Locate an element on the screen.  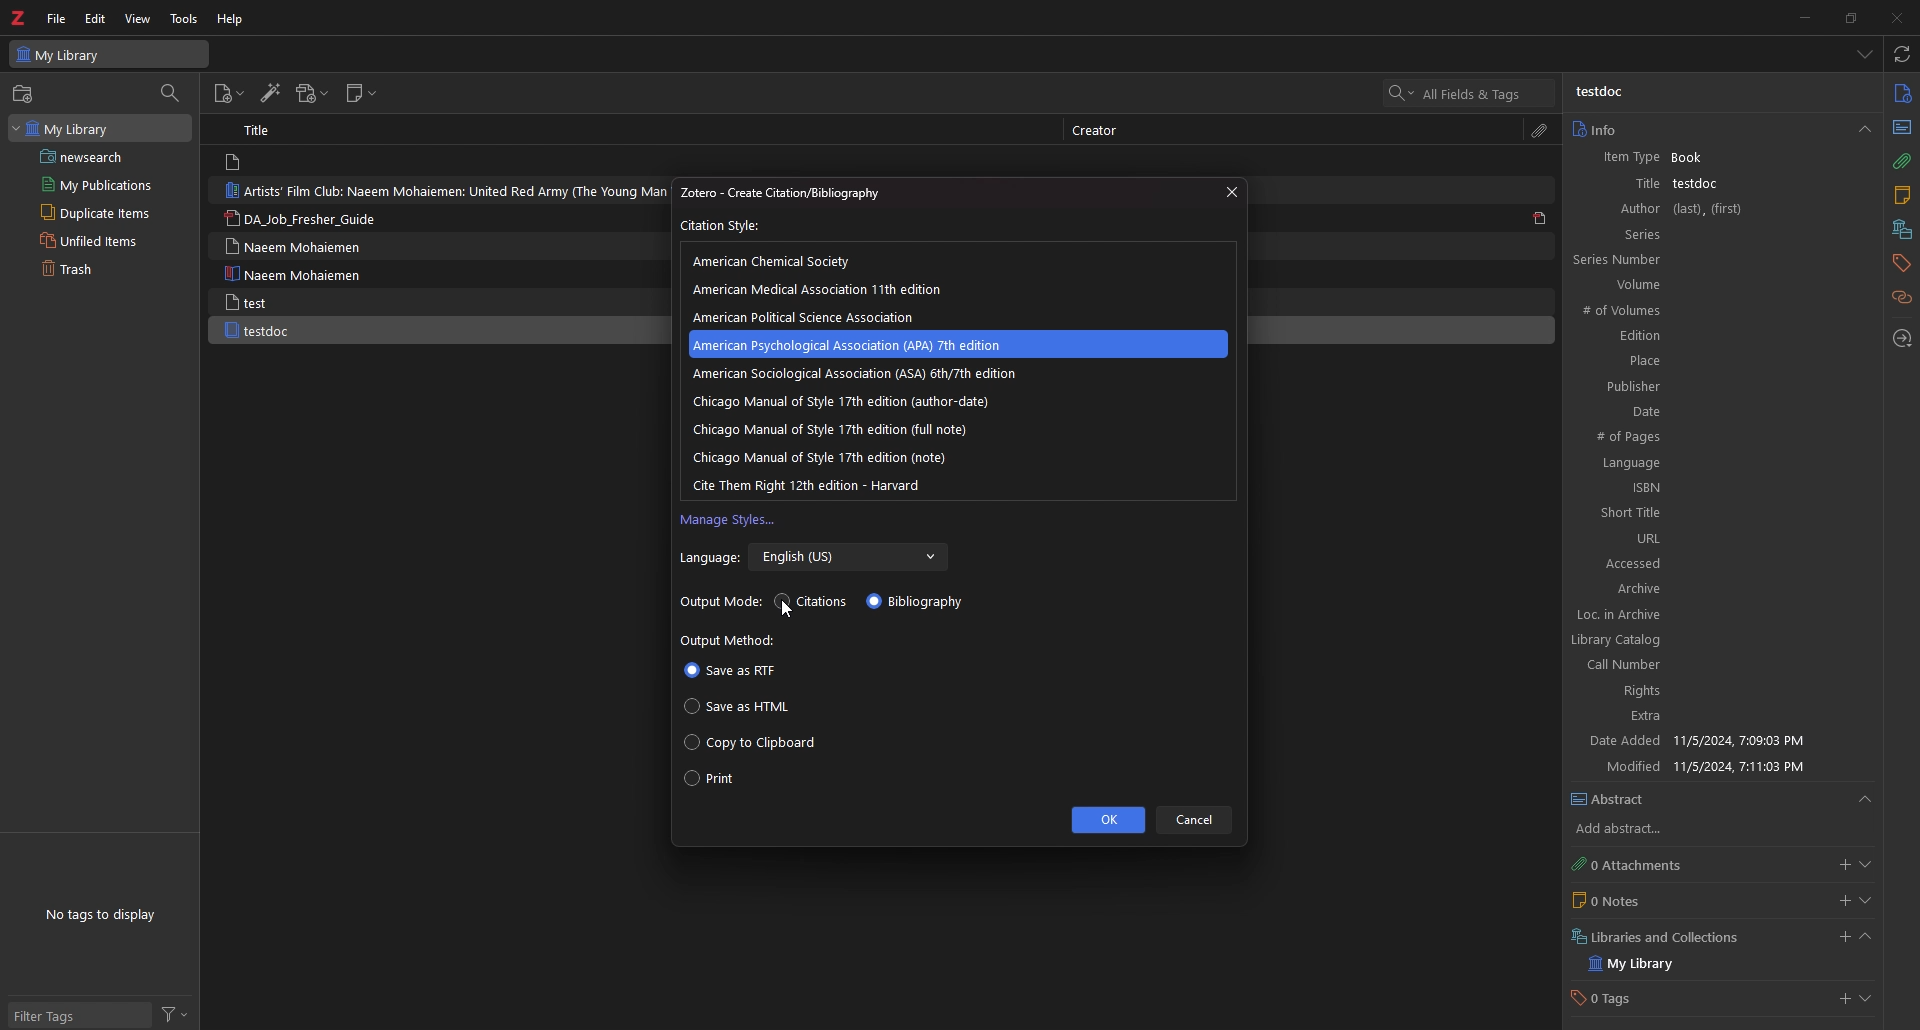
sync with zotero.org is located at coordinates (1903, 53).